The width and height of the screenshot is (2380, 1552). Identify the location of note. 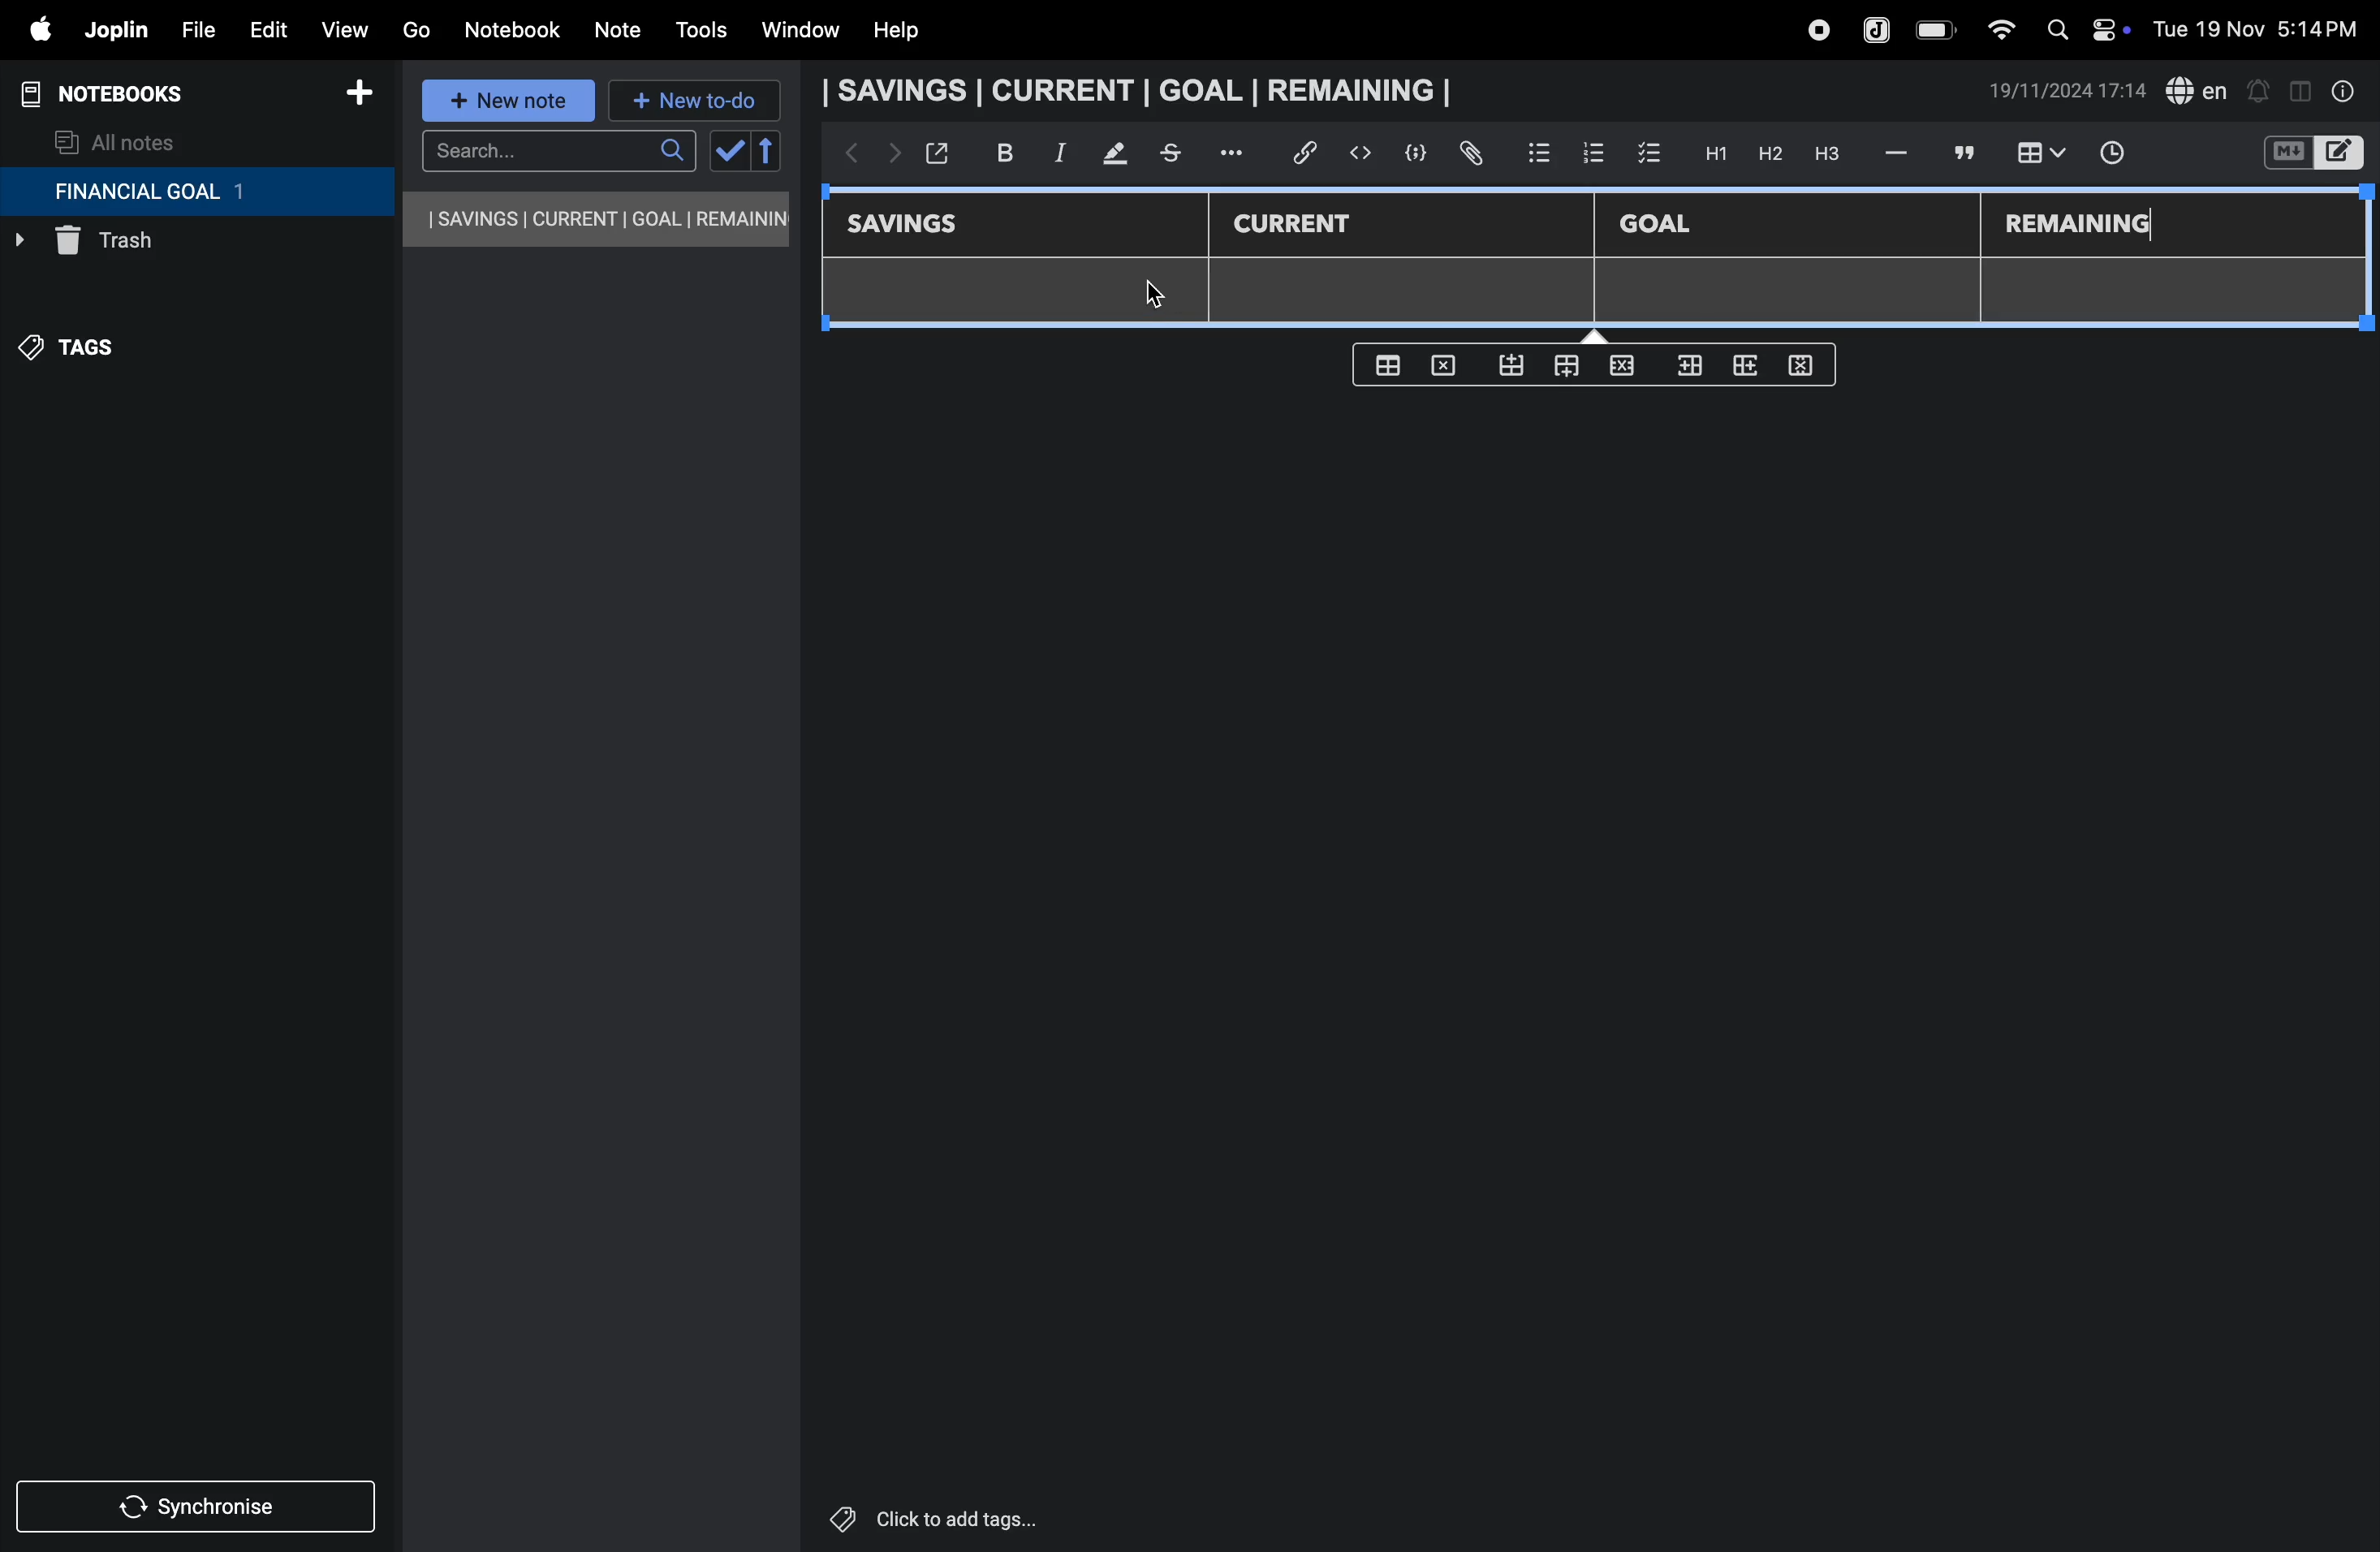
(621, 31).